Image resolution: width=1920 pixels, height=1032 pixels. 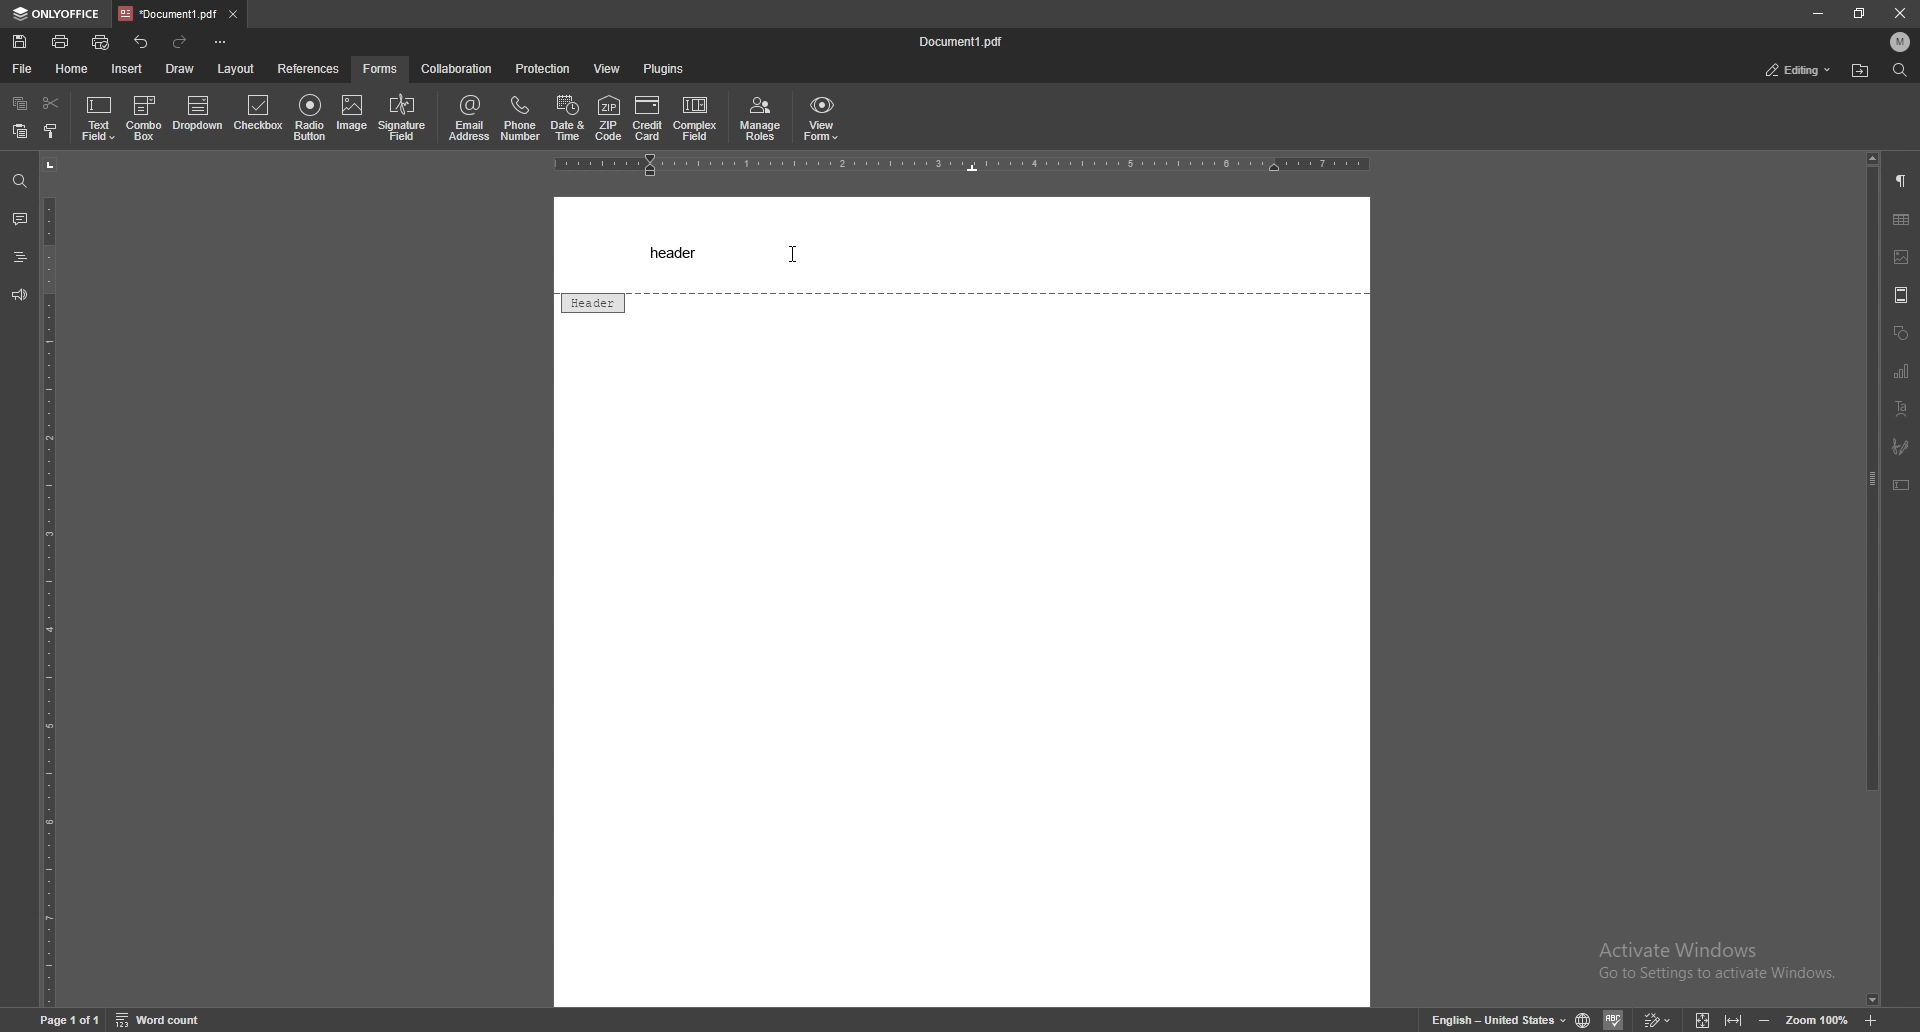 What do you see at coordinates (46, 583) in the screenshot?
I see `vertical scale` at bounding box center [46, 583].